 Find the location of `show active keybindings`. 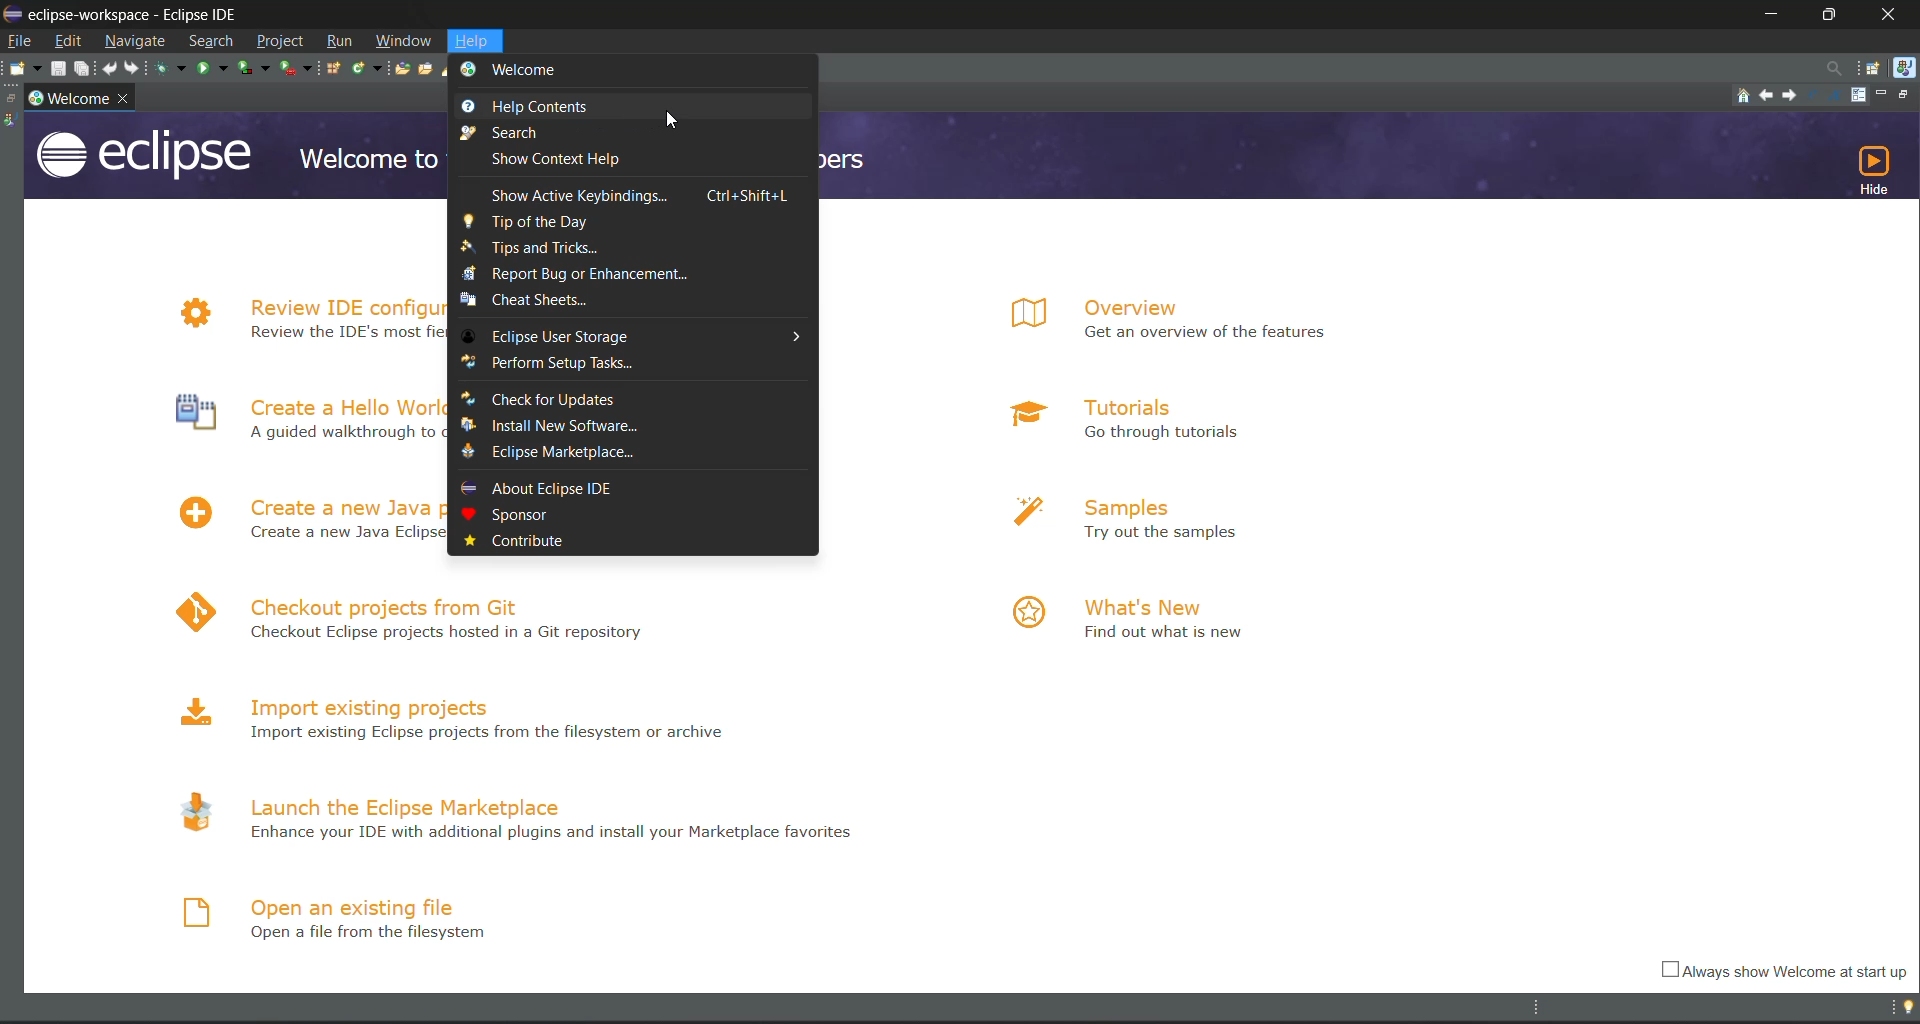

show active keybindings is located at coordinates (629, 193).